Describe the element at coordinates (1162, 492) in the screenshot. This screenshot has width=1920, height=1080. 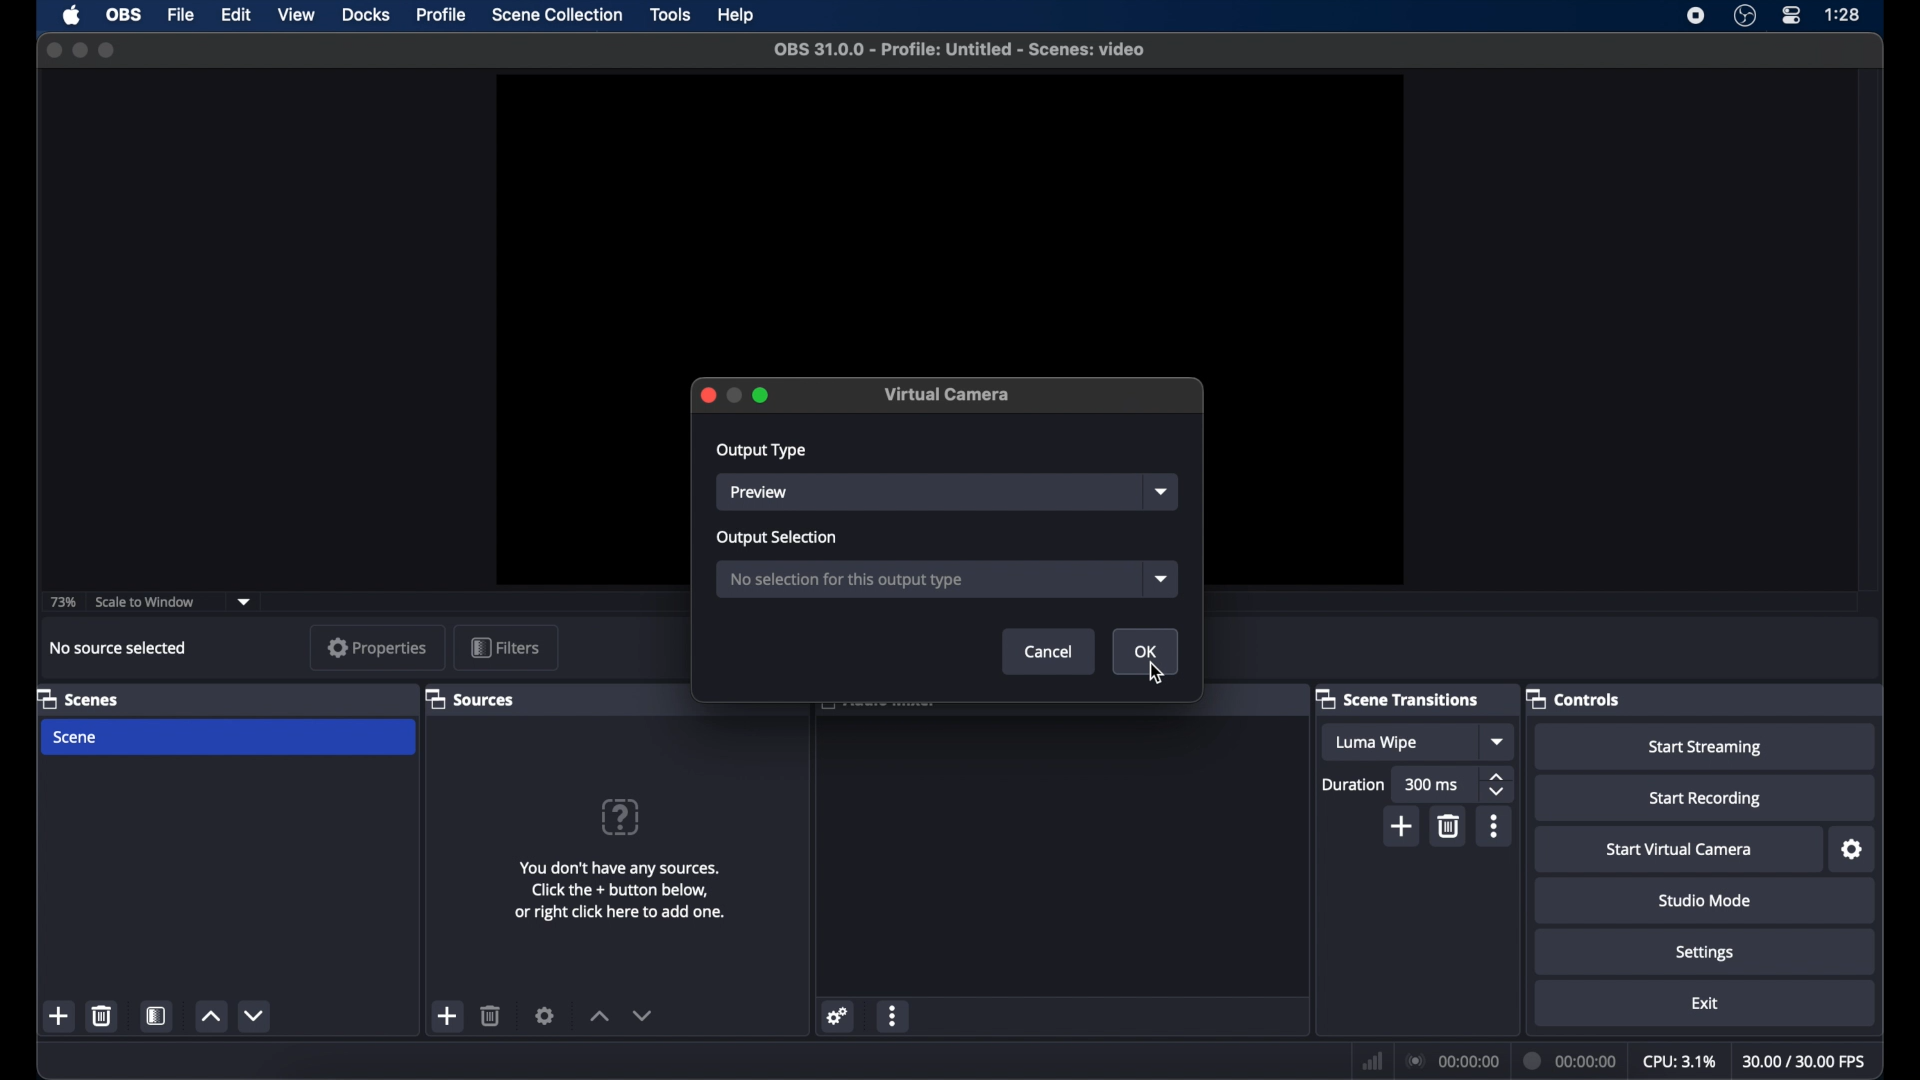
I see `dropdown` at that location.